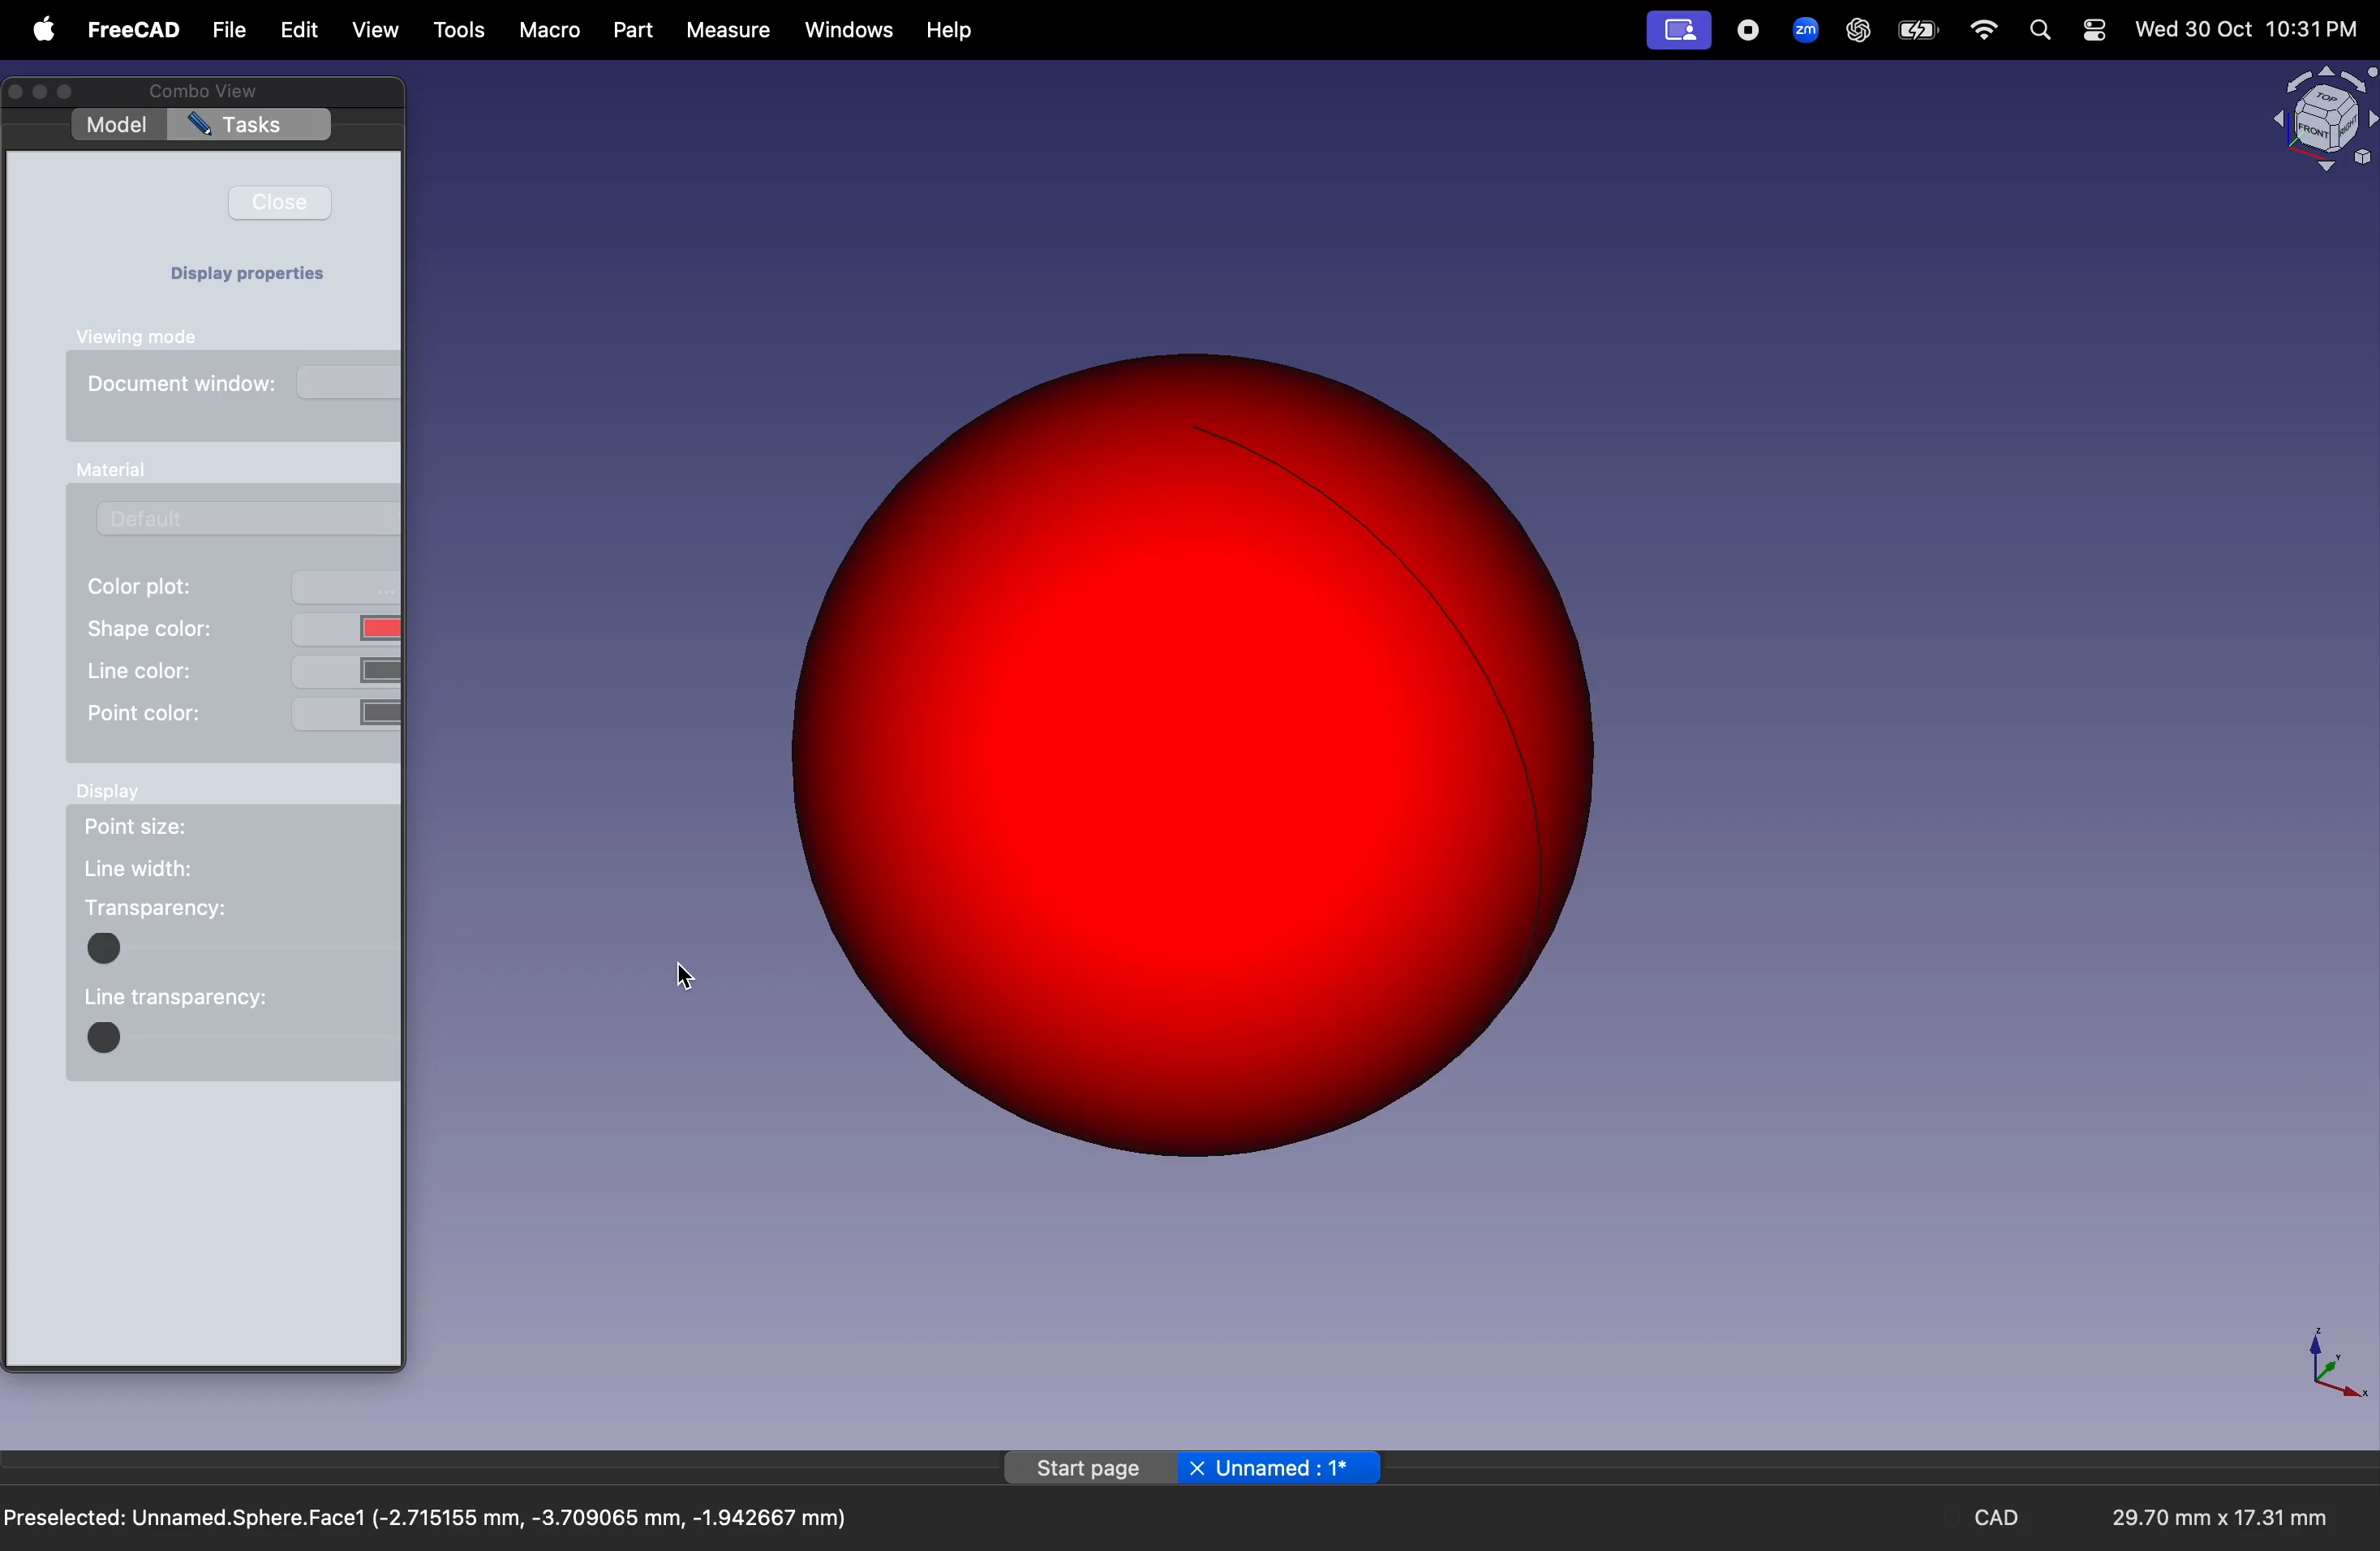 The height and width of the screenshot is (1551, 2380). What do you see at coordinates (239, 628) in the screenshot?
I see `shape color` at bounding box center [239, 628].